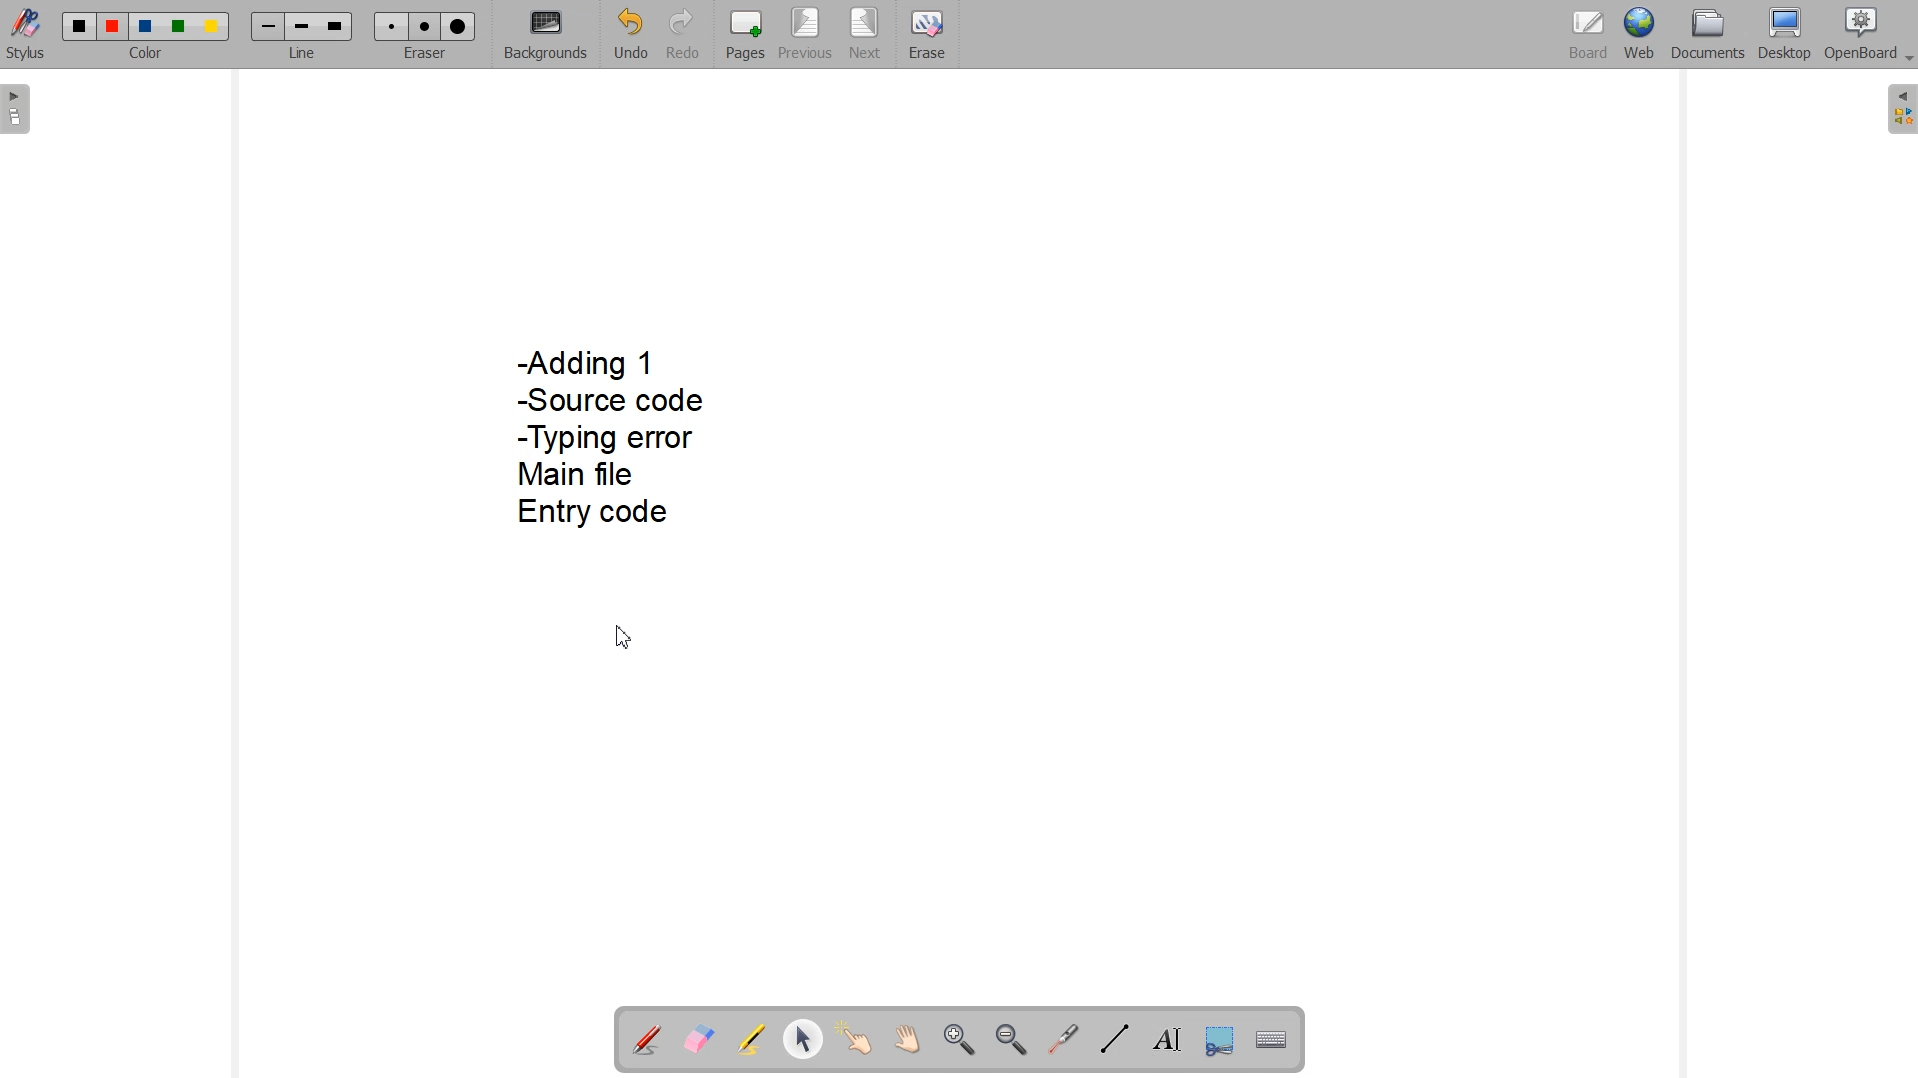 The height and width of the screenshot is (1078, 1918). I want to click on Display virtual keyboard , so click(1272, 1037).